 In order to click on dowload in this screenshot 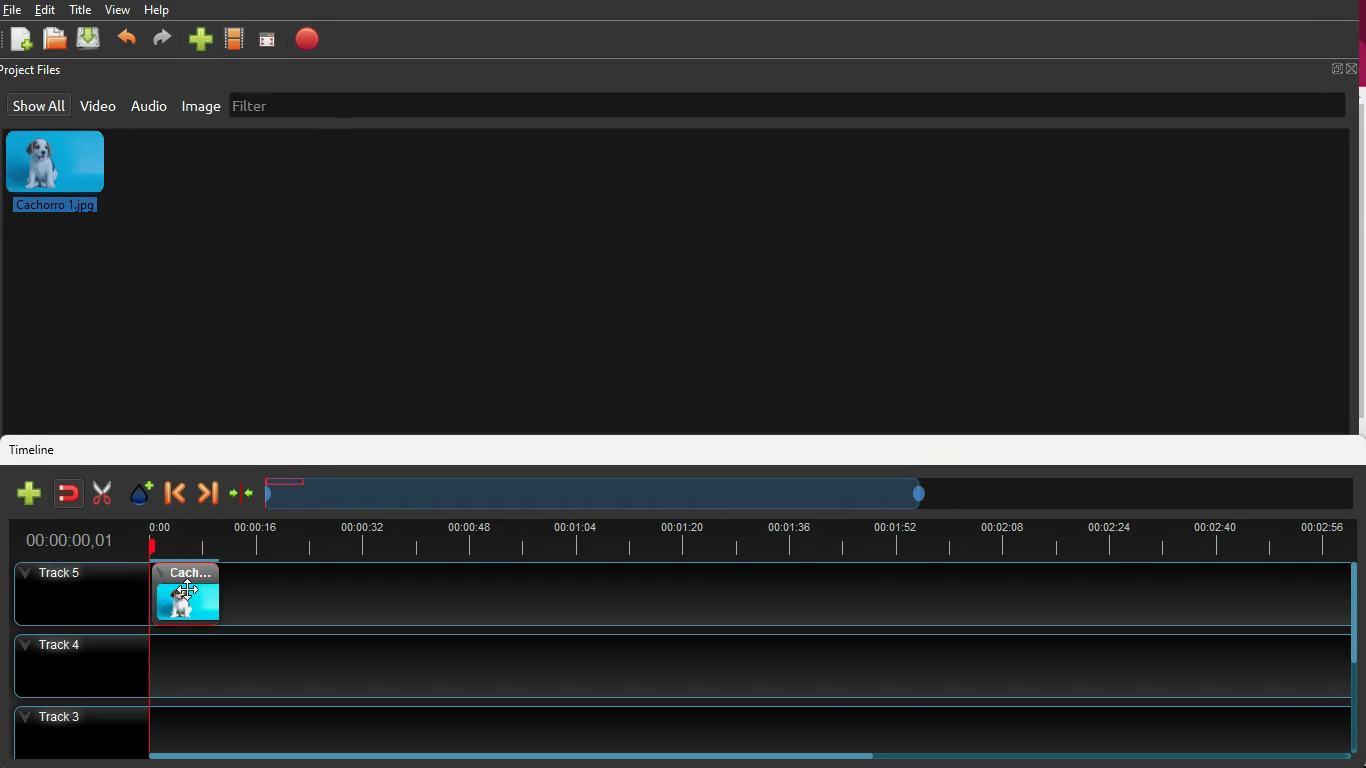, I will do `click(92, 40)`.